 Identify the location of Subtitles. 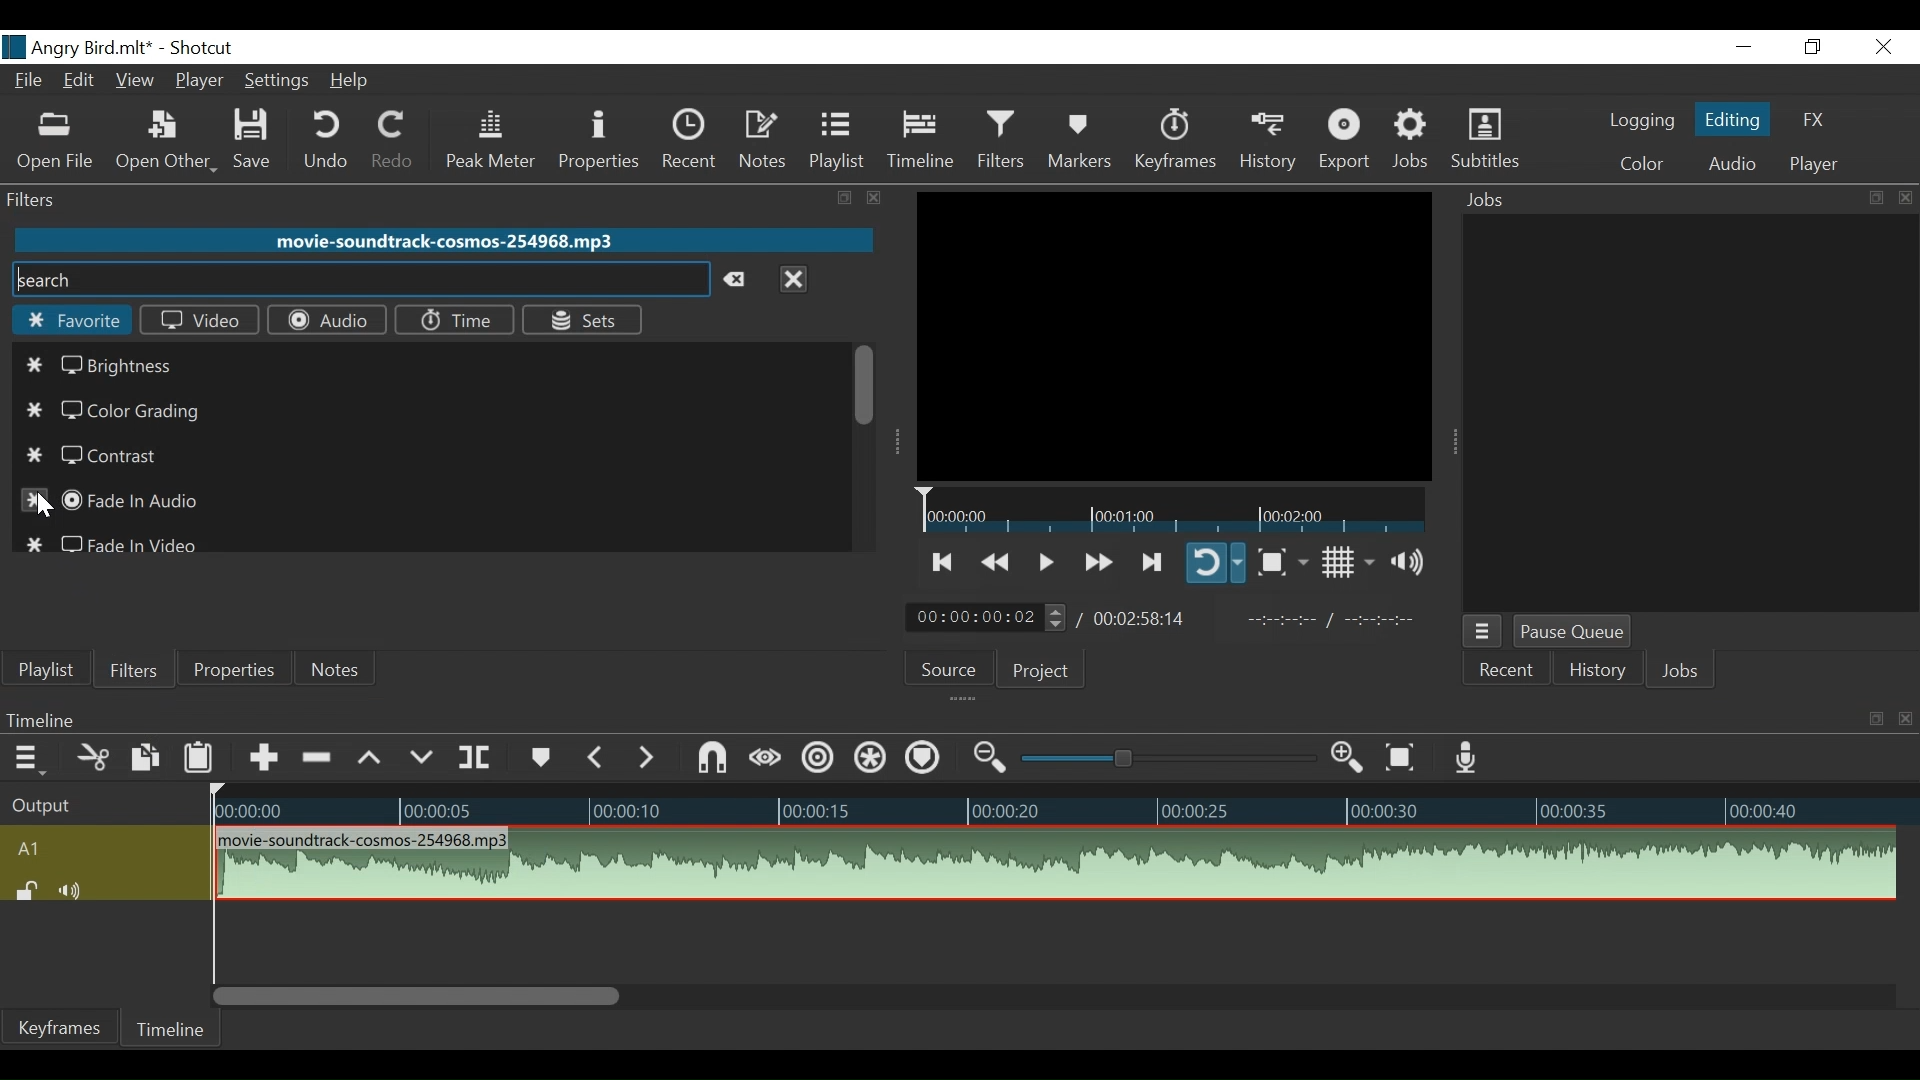
(1485, 140).